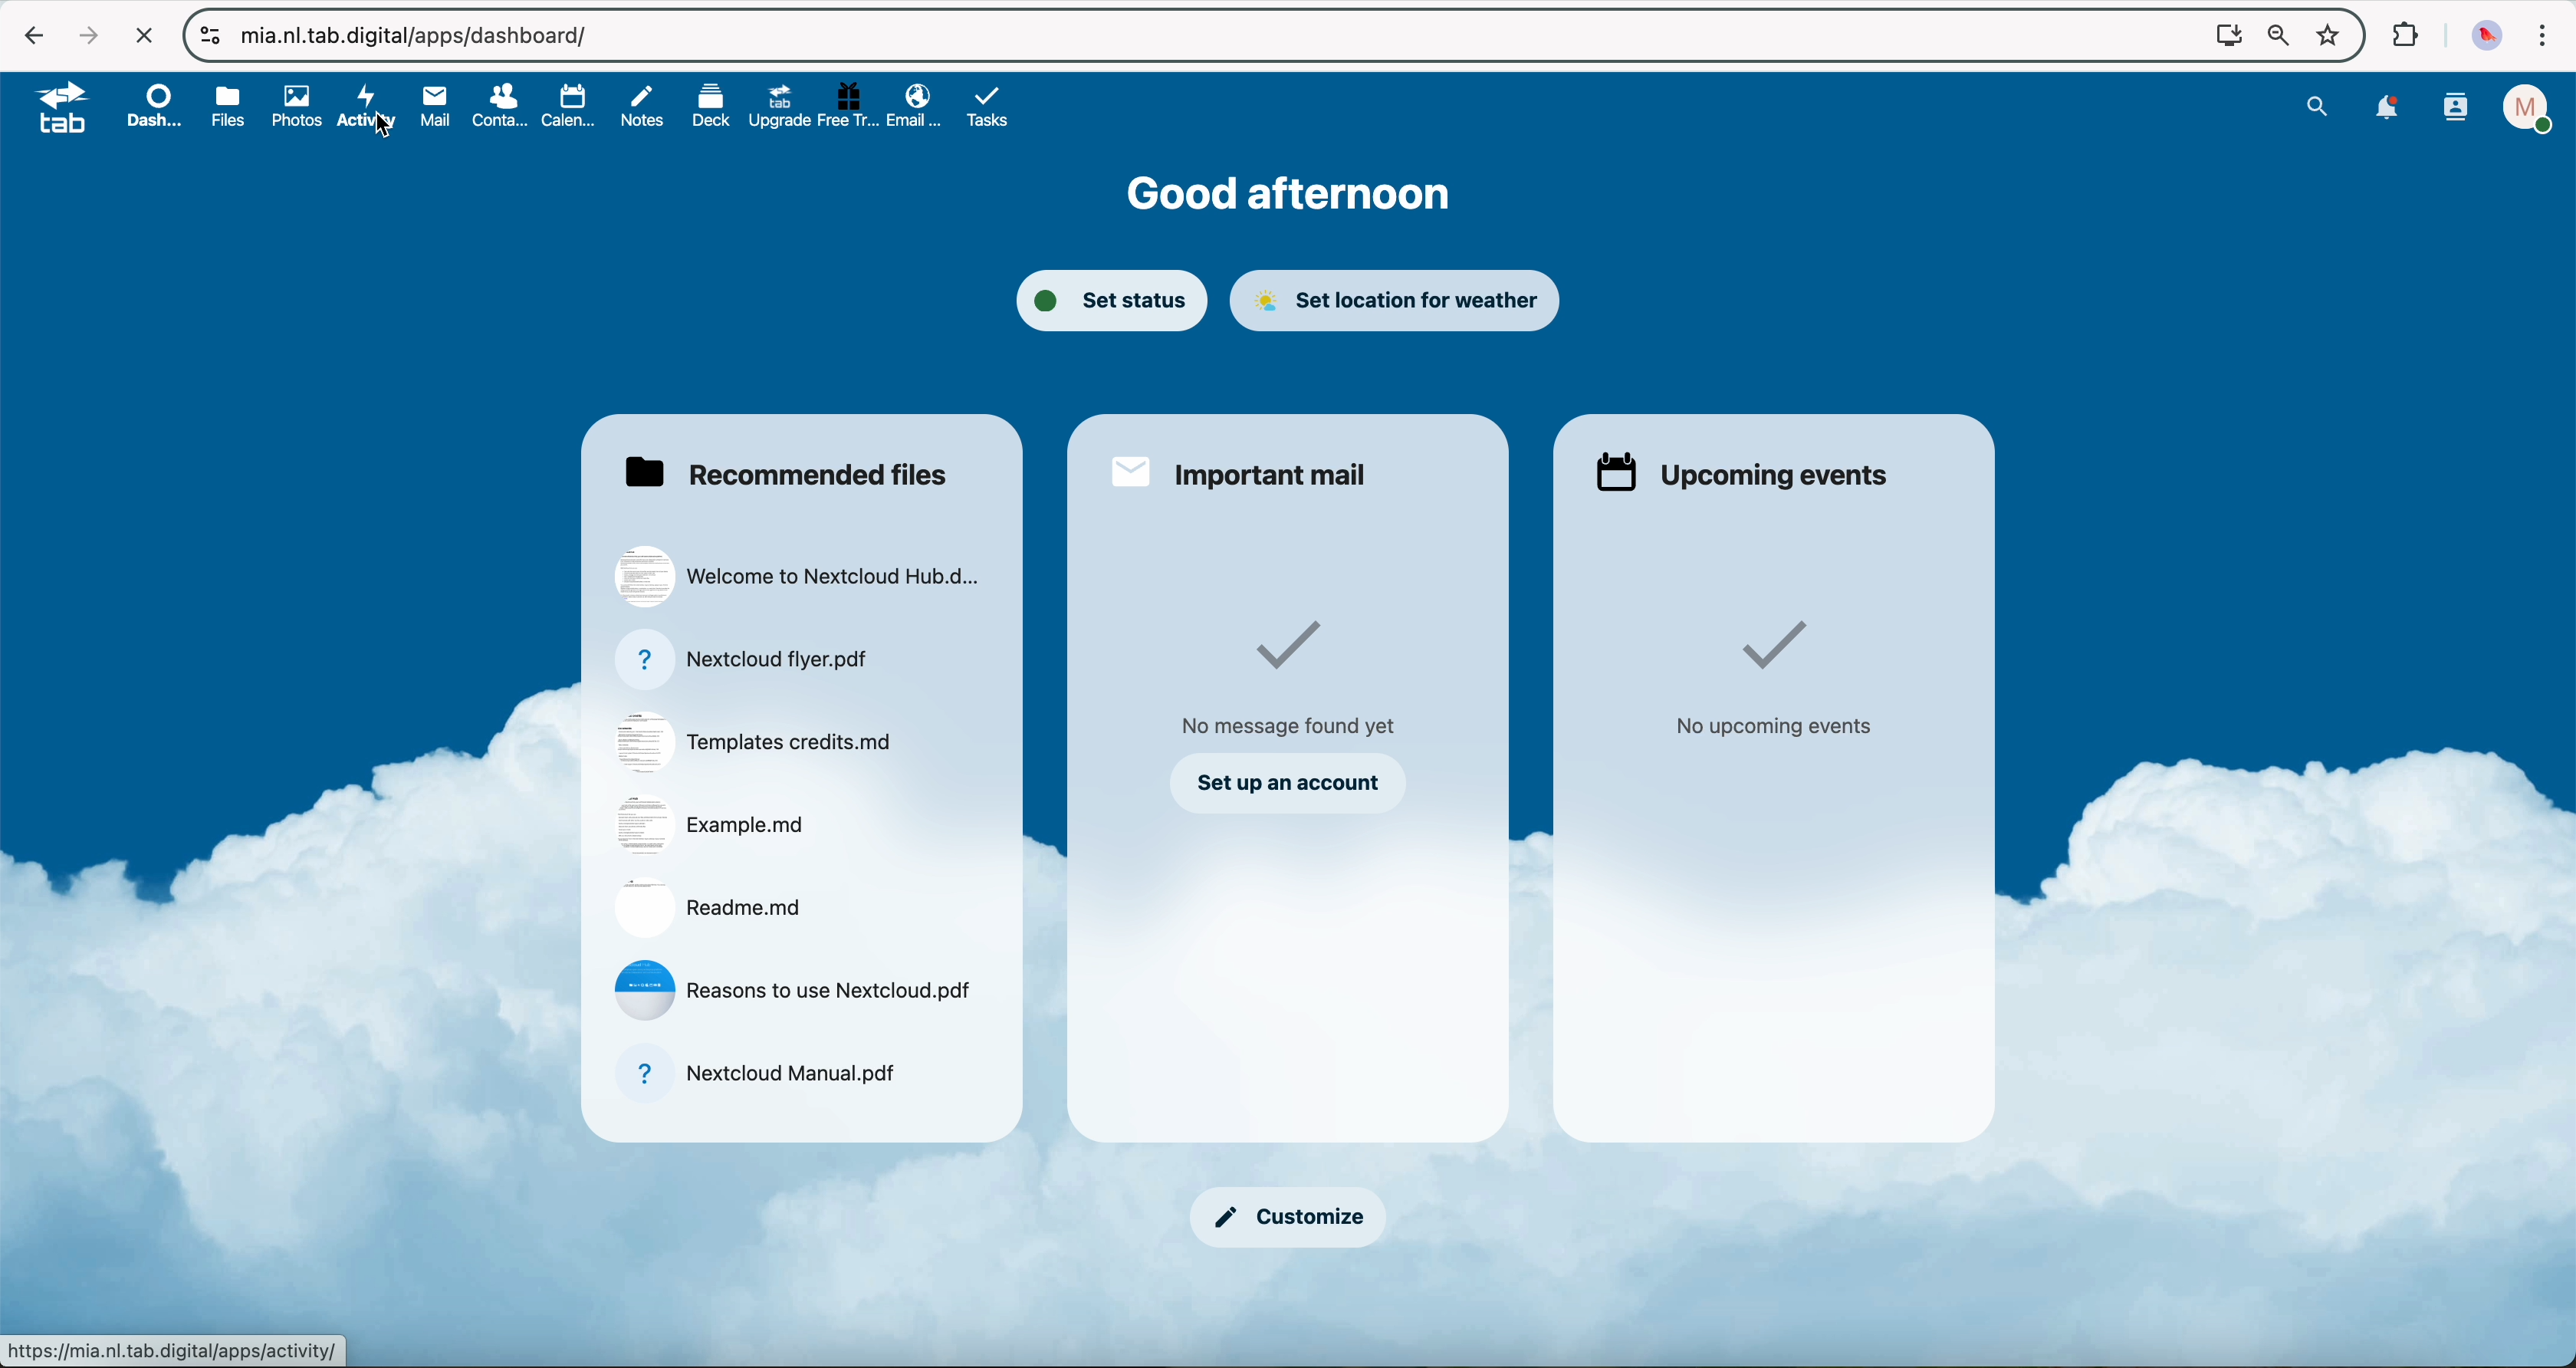  Describe the element at coordinates (846, 107) in the screenshot. I see `free trial` at that location.